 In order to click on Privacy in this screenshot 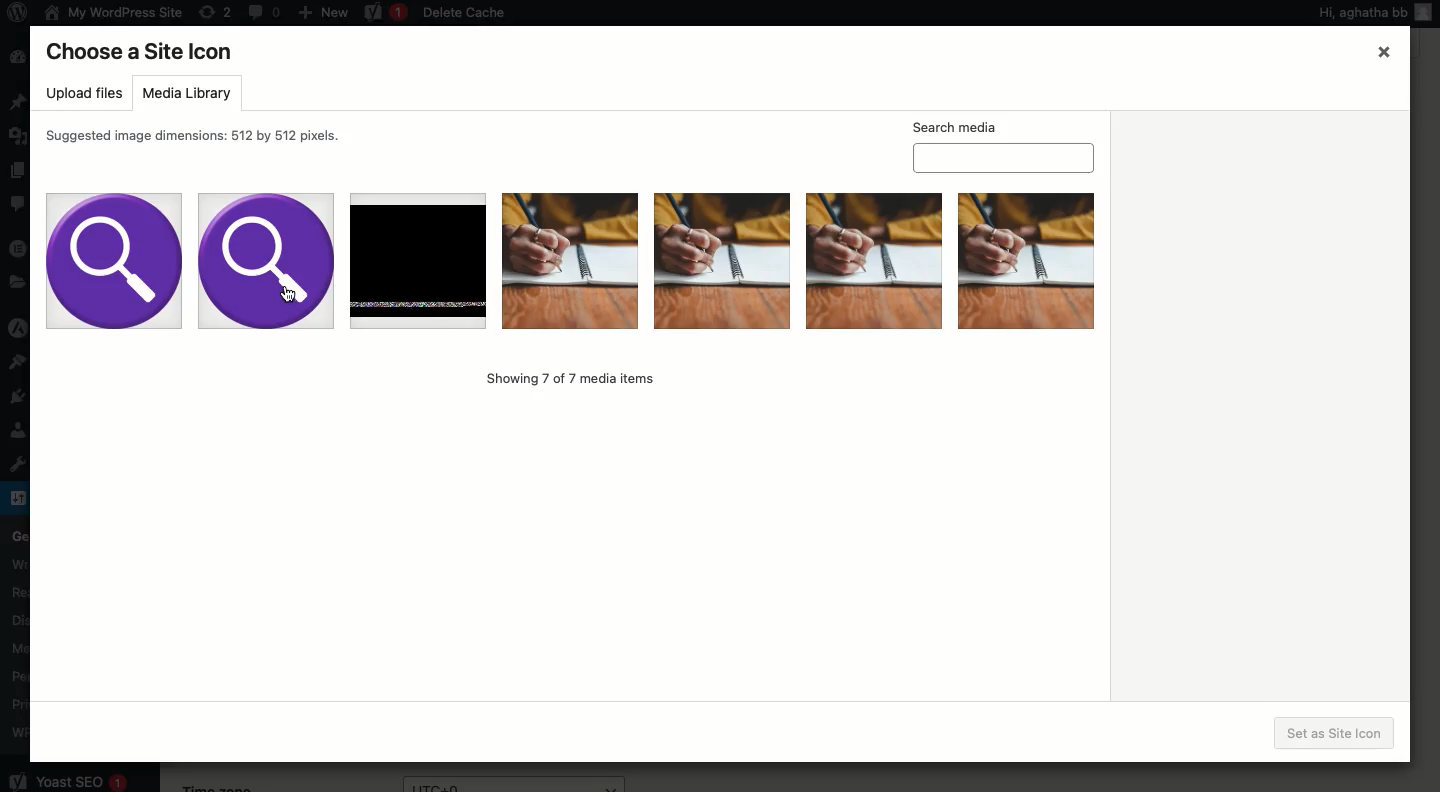, I will do `click(18, 704)`.